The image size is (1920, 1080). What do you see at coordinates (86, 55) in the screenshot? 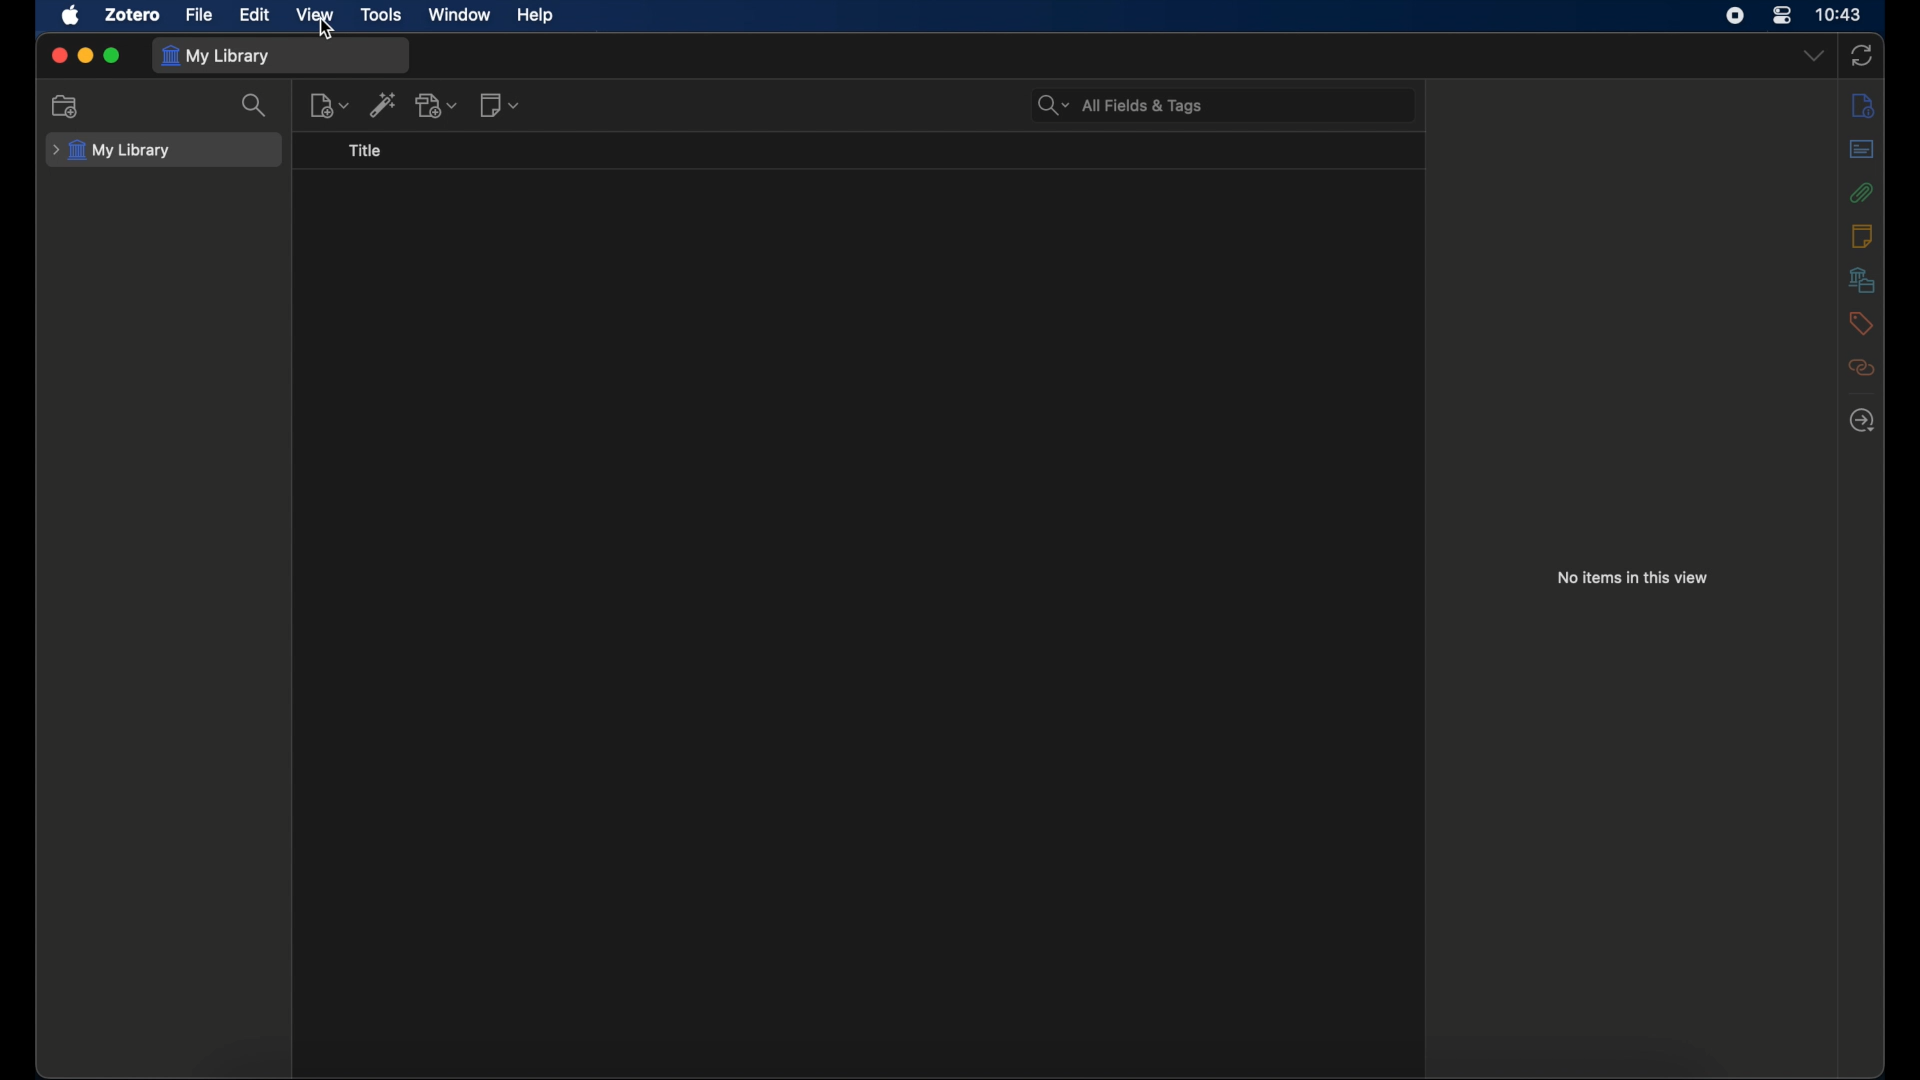
I see `minimize` at bounding box center [86, 55].